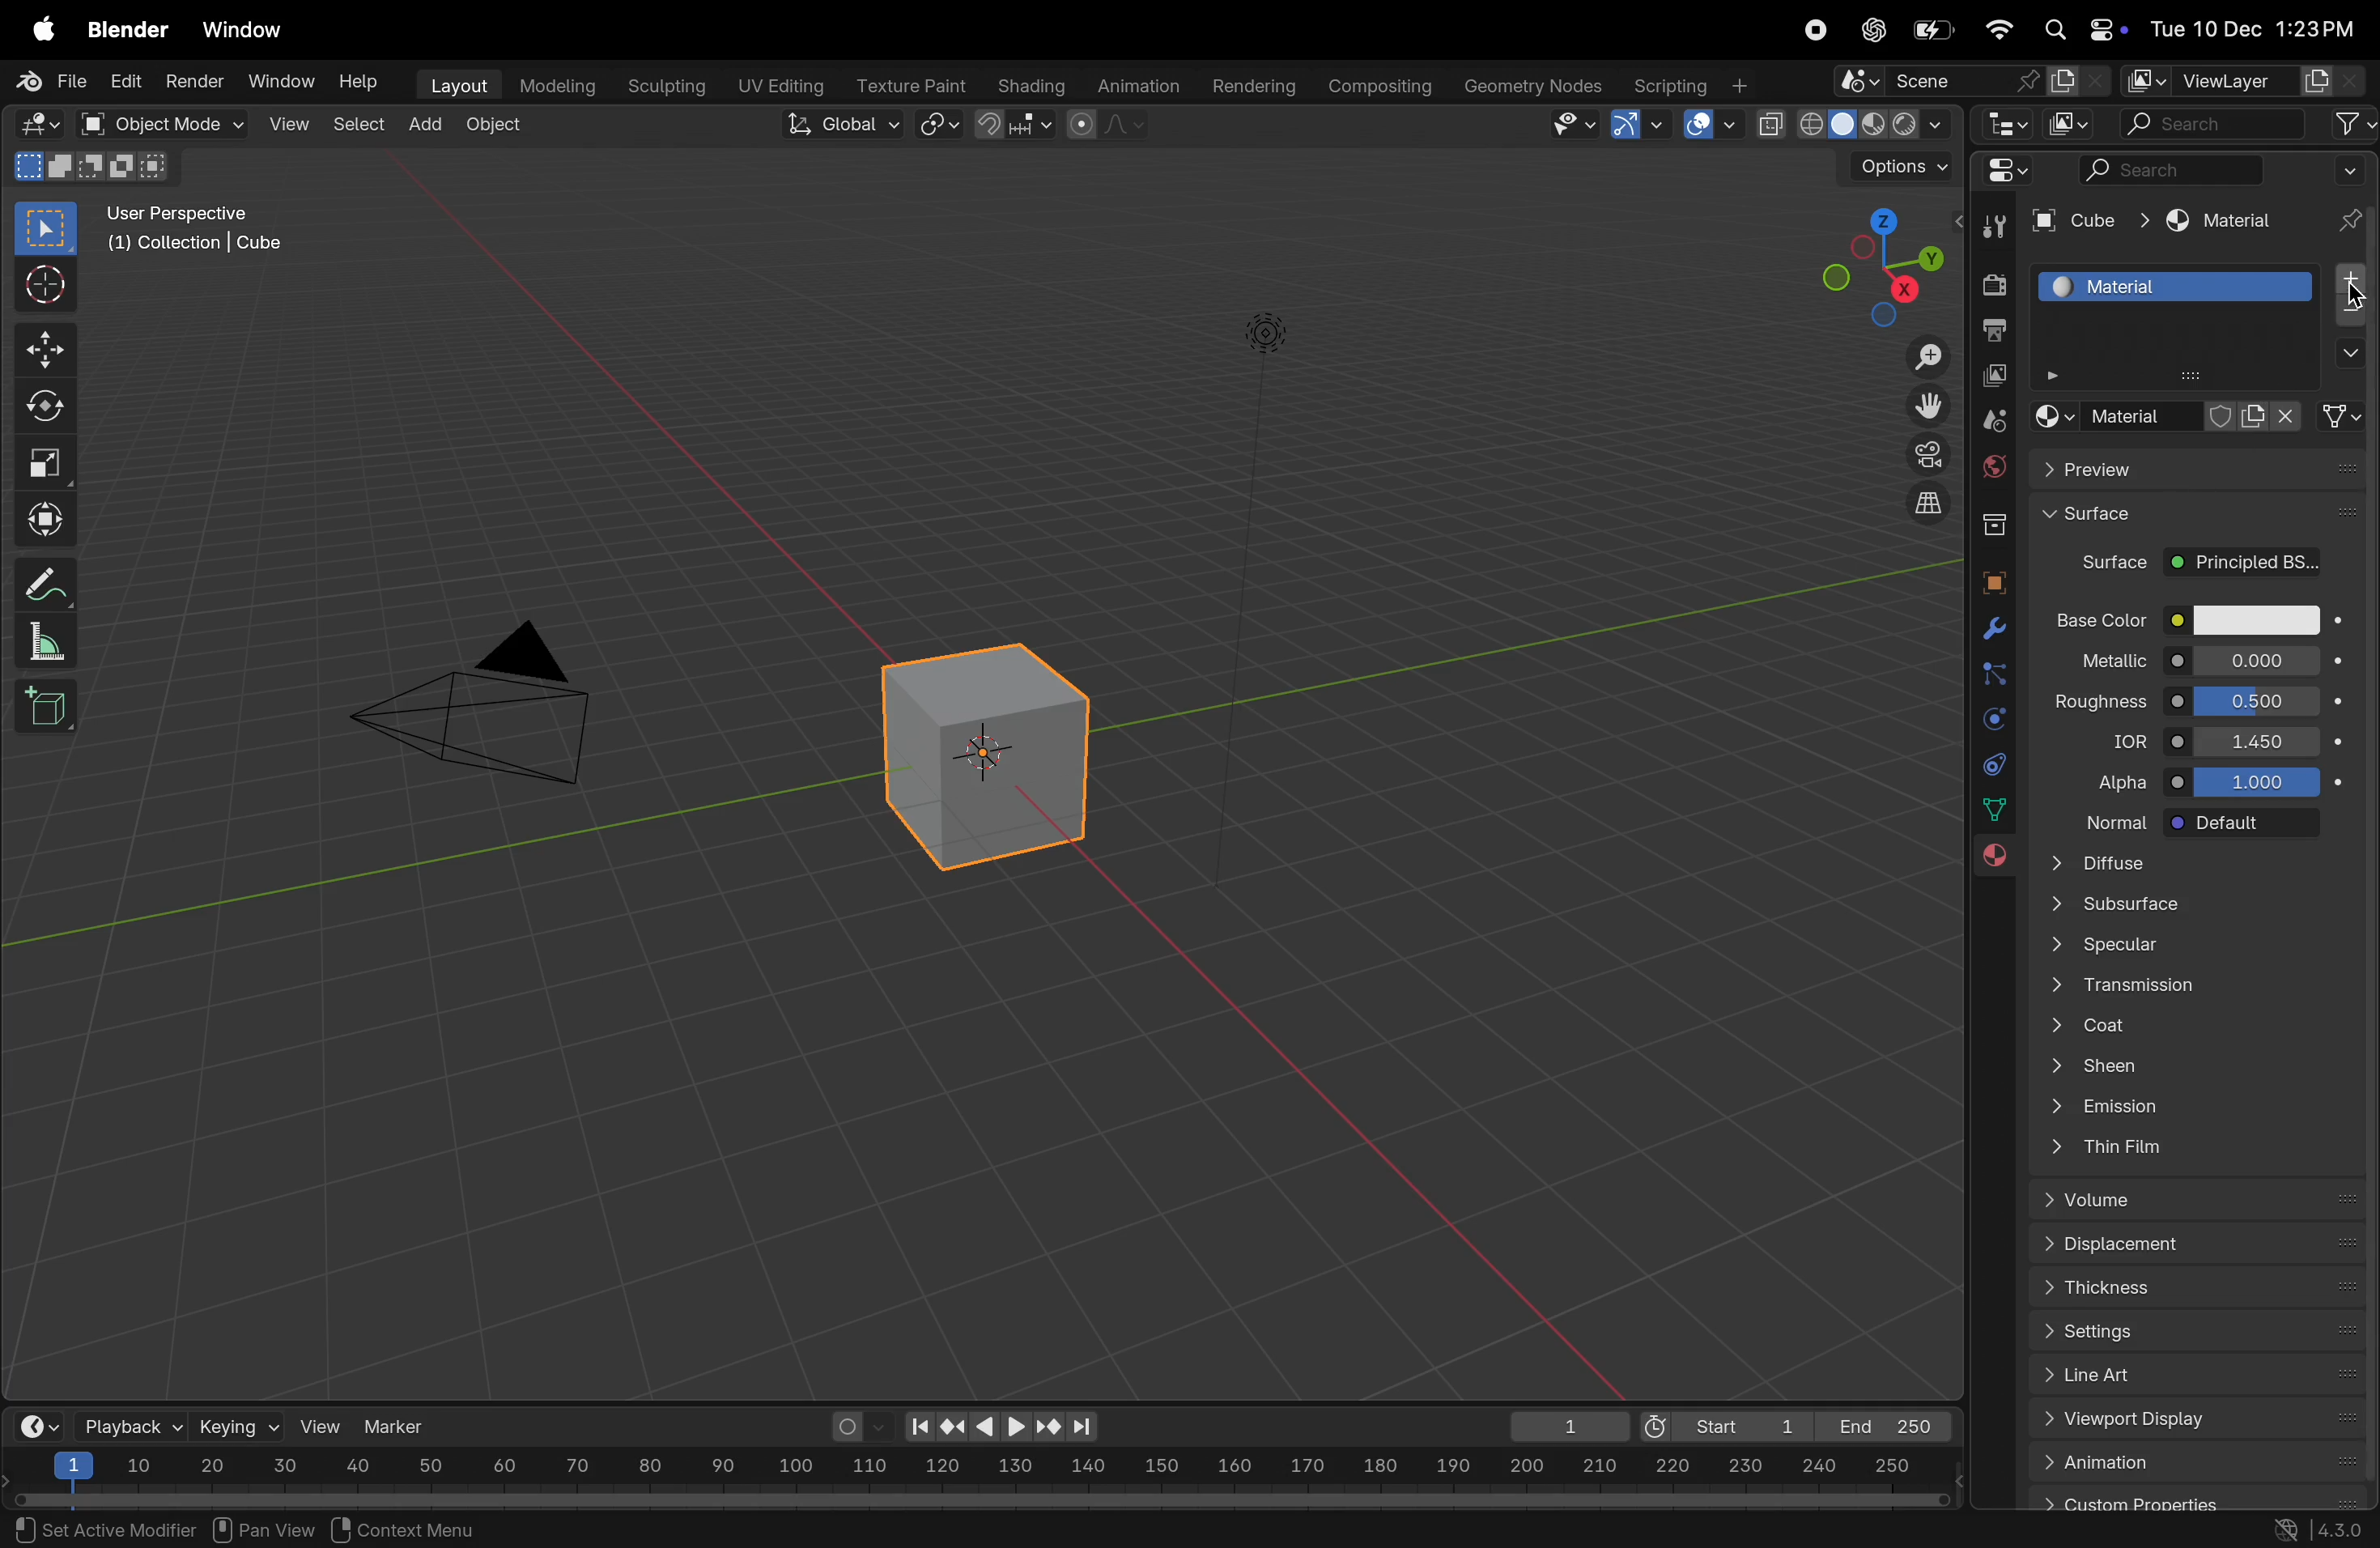 Image resolution: width=2380 pixels, height=1548 pixels. Describe the element at coordinates (1141, 83) in the screenshot. I see `Animation` at that location.